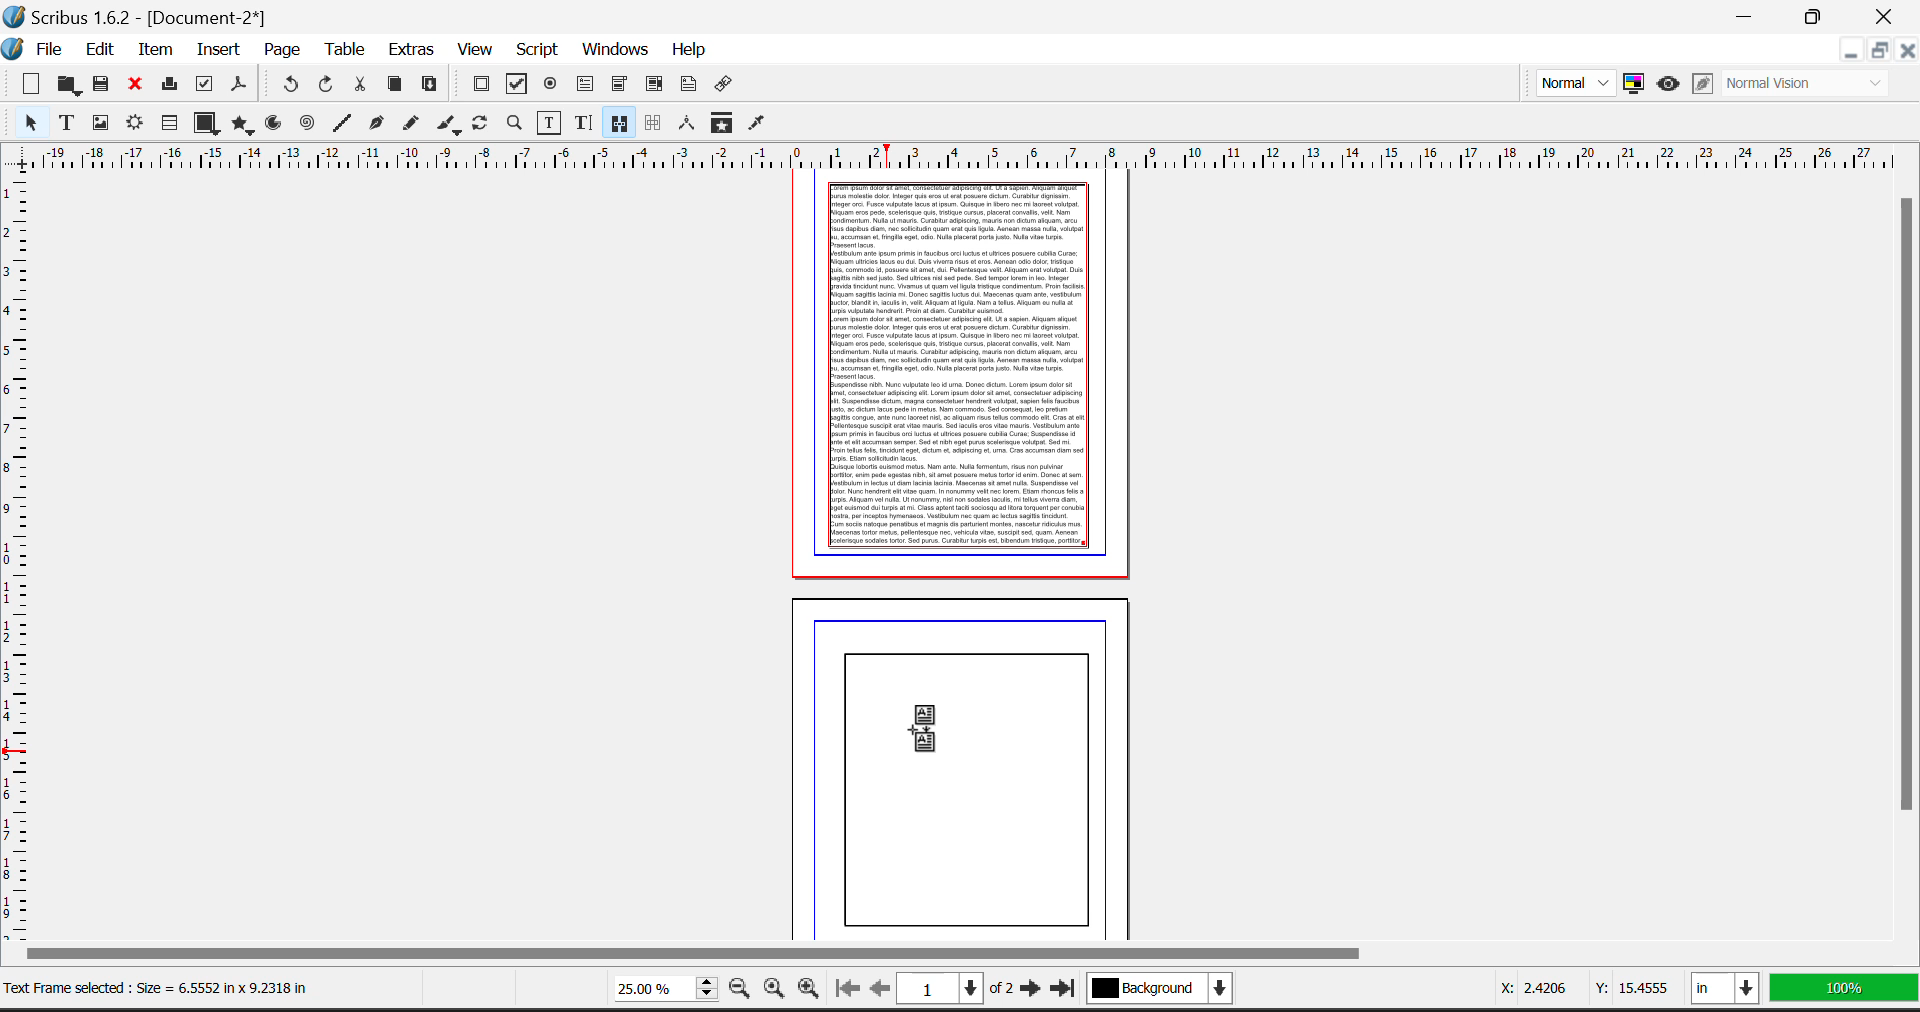  Describe the element at coordinates (448, 124) in the screenshot. I see `Calligraphic Tool` at that location.